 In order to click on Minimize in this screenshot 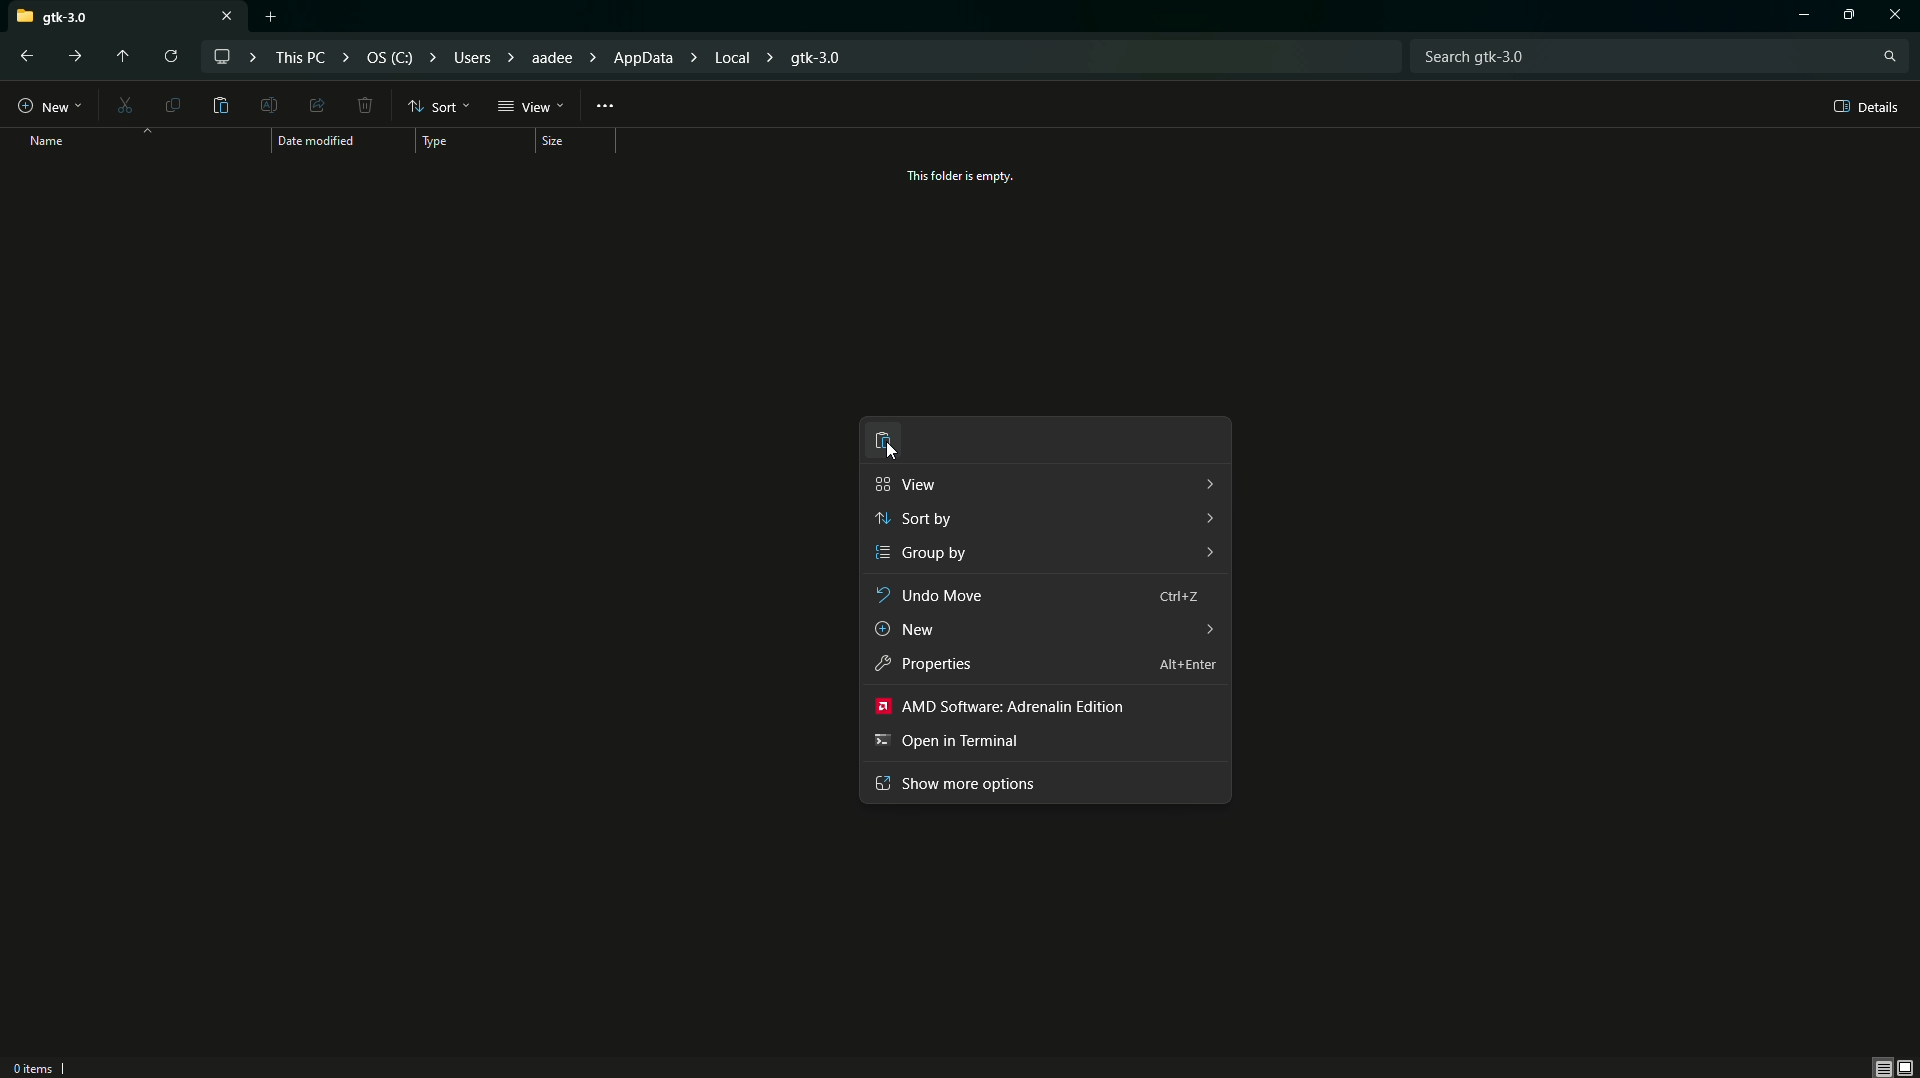, I will do `click(1793, 17)`.